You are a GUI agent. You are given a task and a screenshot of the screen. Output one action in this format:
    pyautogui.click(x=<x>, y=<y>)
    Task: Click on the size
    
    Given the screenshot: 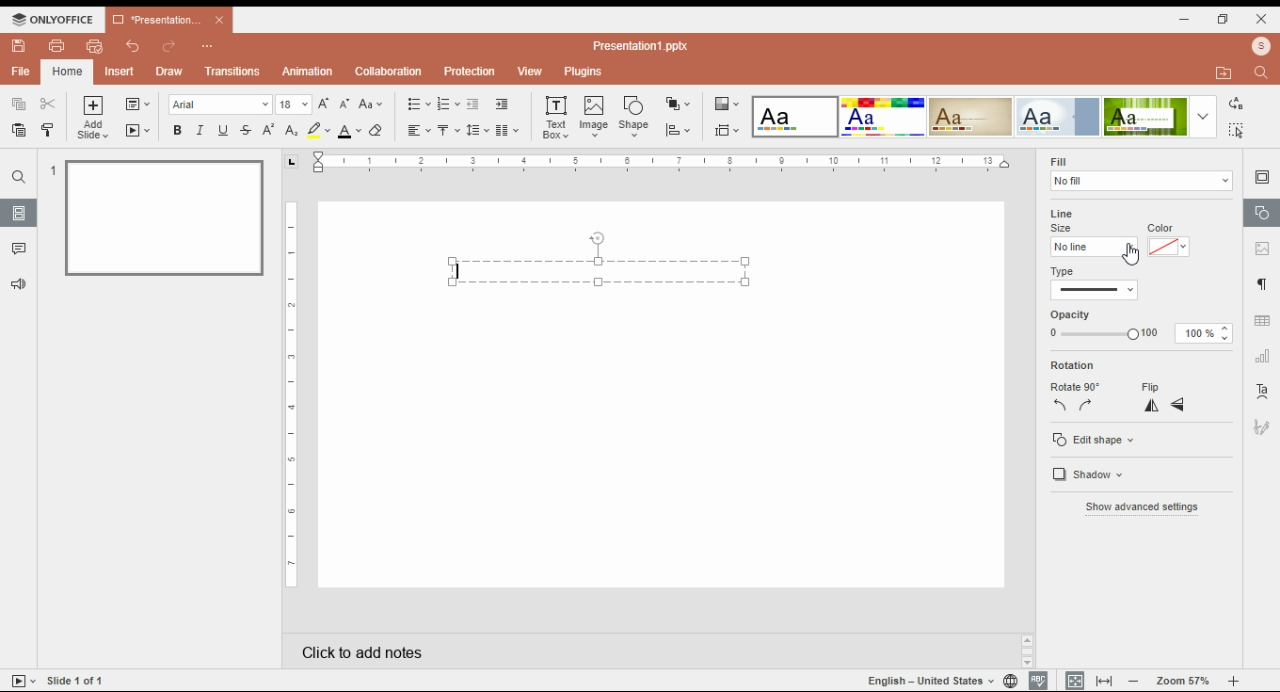 What is the action you would take?
    pyautogui.click(x=1063, y=228)
    